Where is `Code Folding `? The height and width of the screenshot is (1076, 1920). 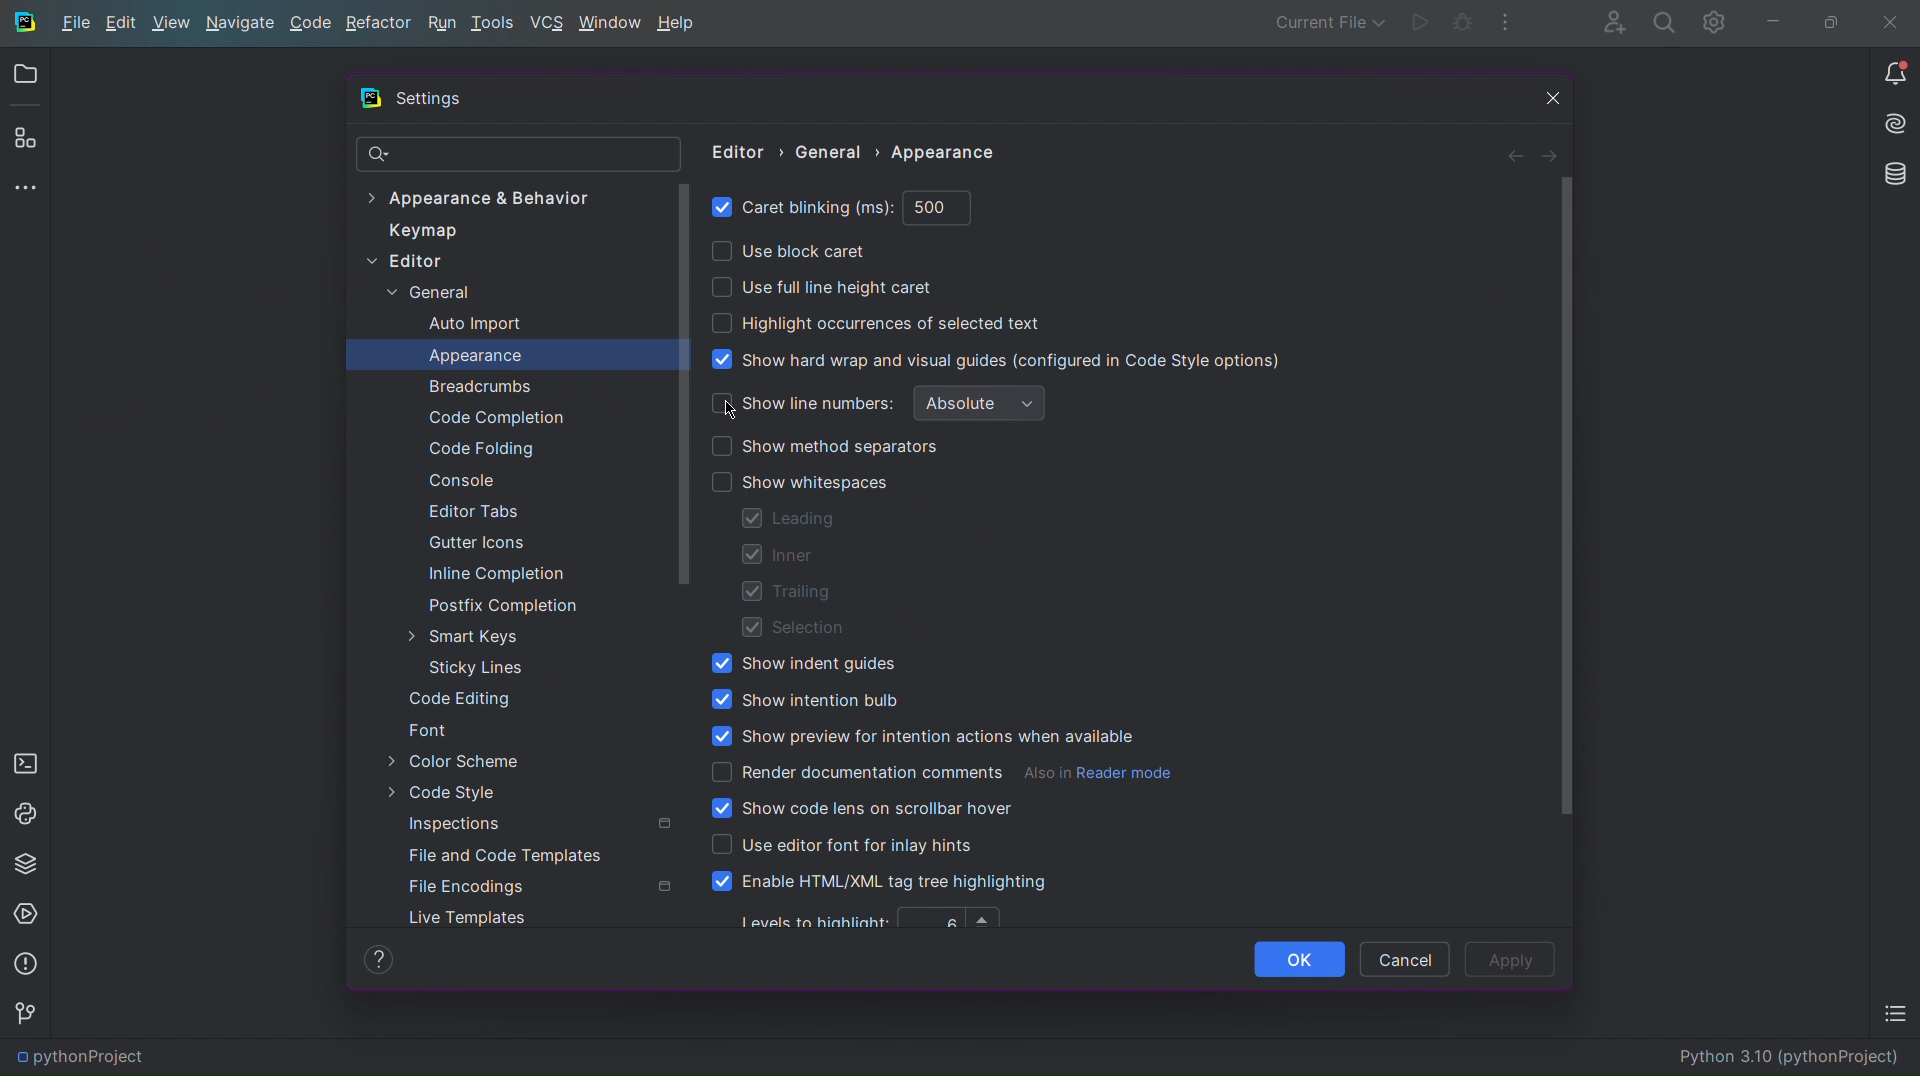
Code Folding  is located at coordinates (476, 450).